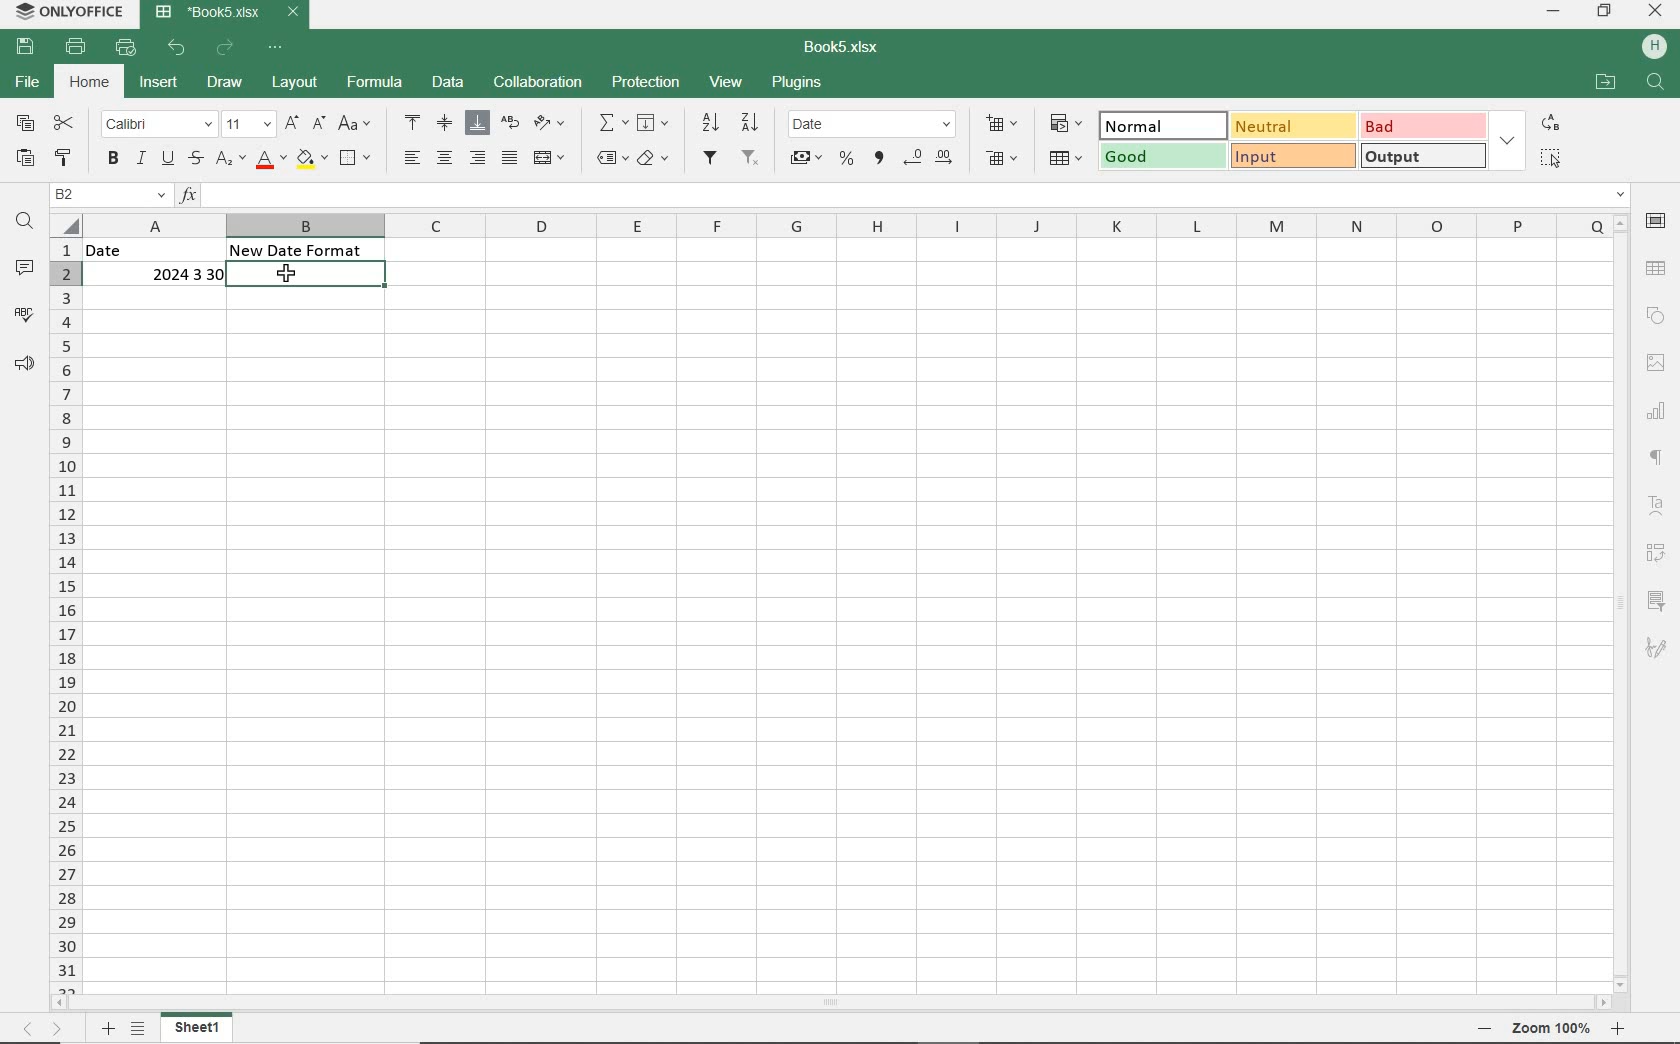  What do you see at coordinates (796, 84) in the screenshot?
I see `PLUGINS` at bounding box center [796, 84].